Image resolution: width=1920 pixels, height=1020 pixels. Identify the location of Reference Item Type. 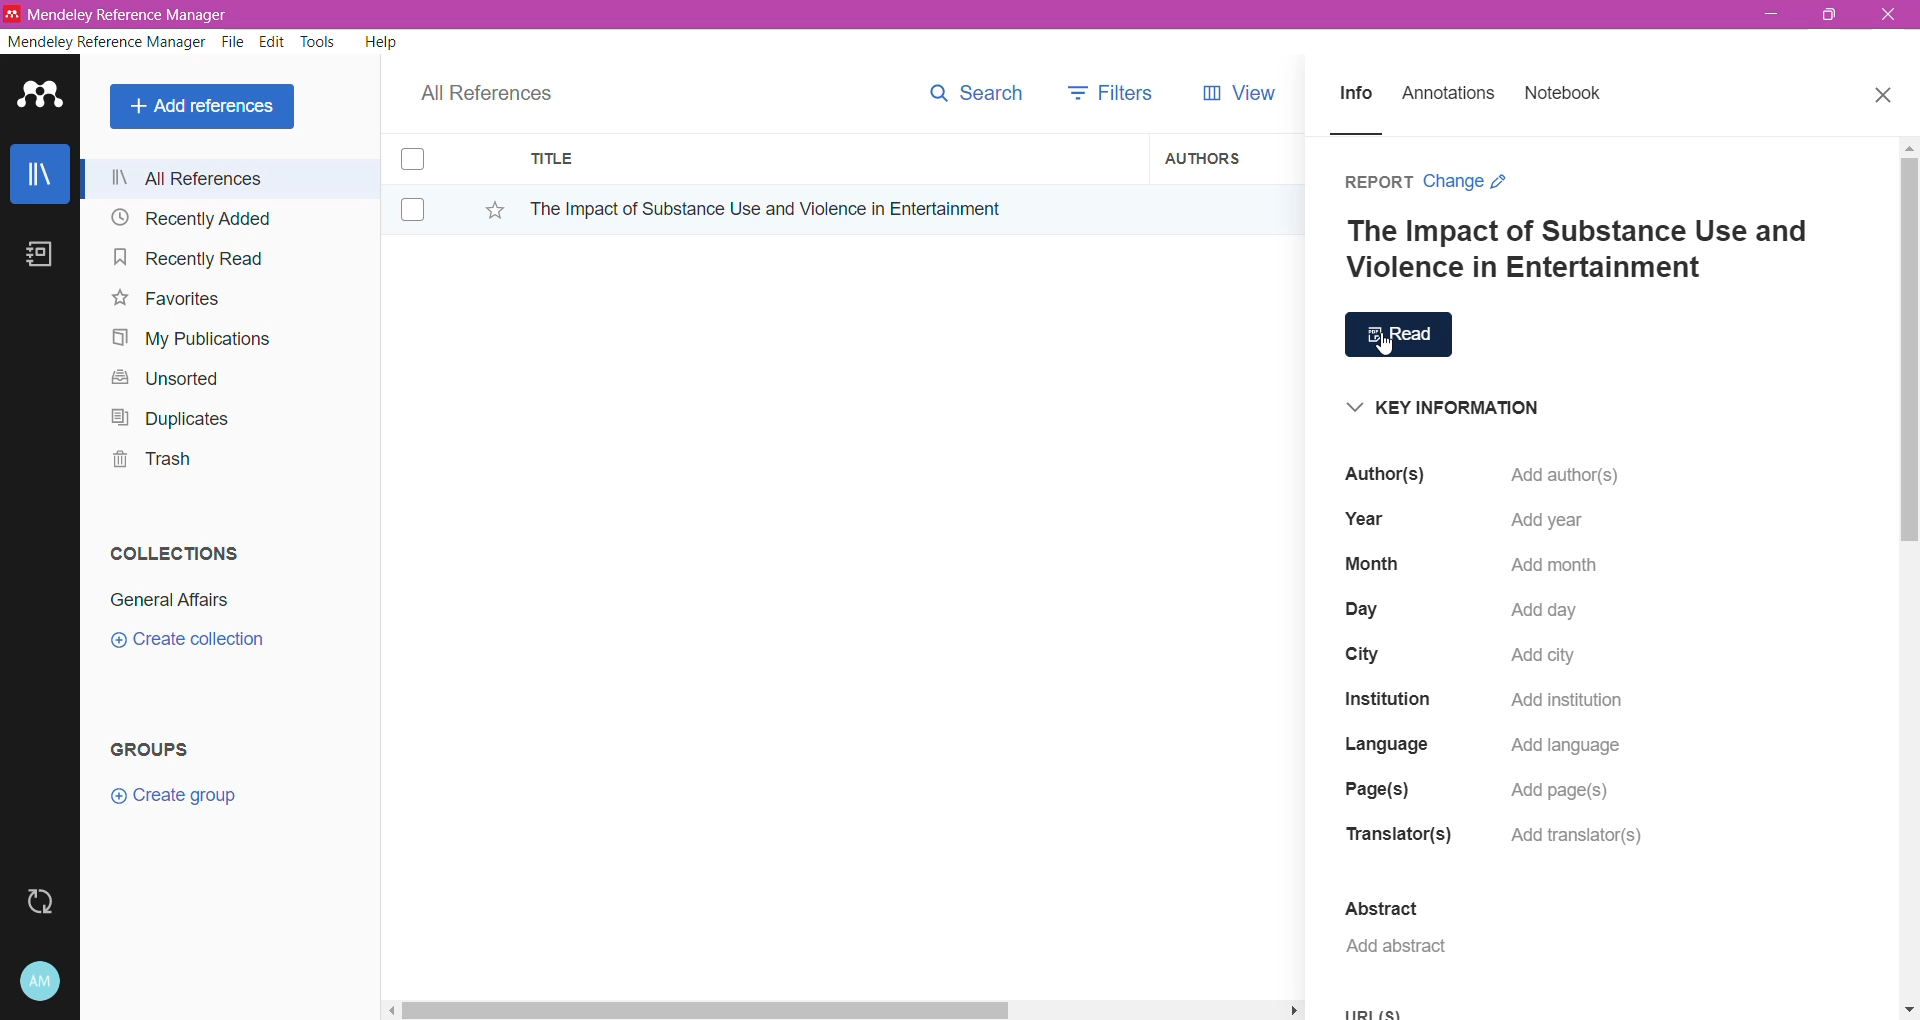
(1374, 179).